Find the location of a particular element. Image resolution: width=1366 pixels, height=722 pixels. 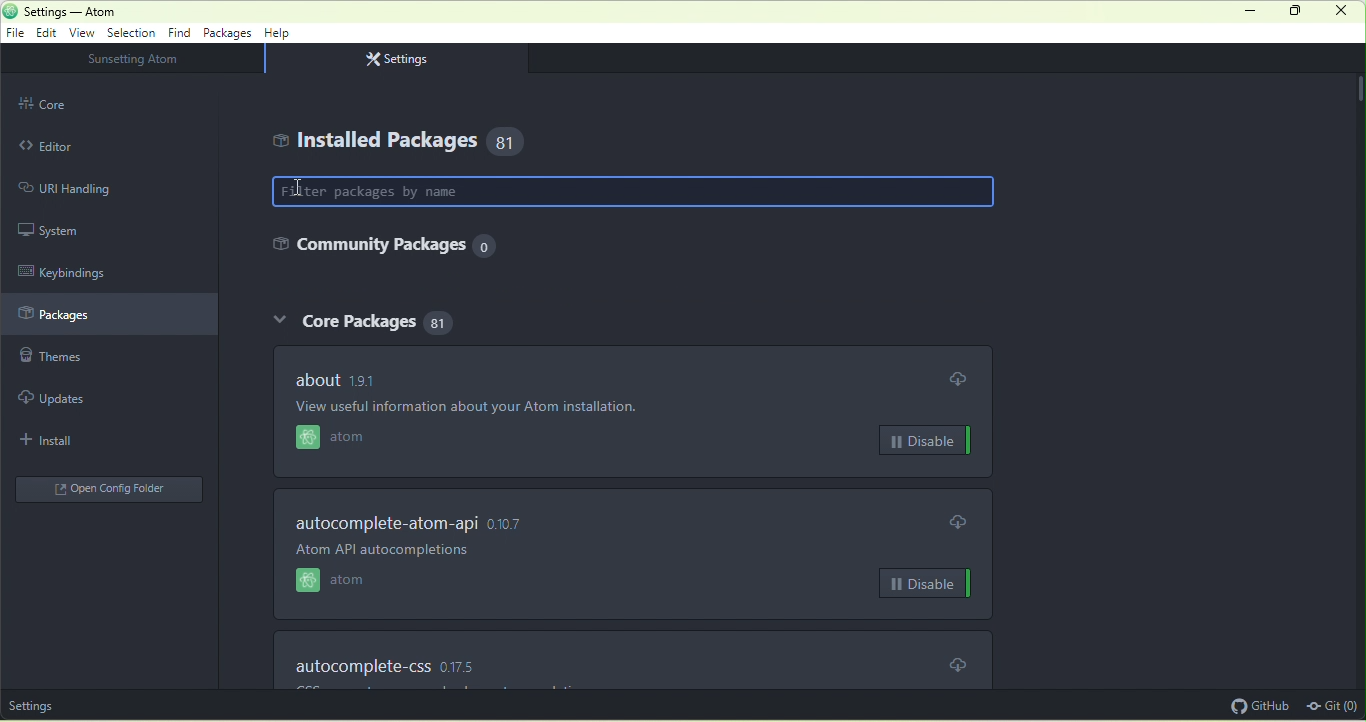

themes is located at coordinates (82, 361).